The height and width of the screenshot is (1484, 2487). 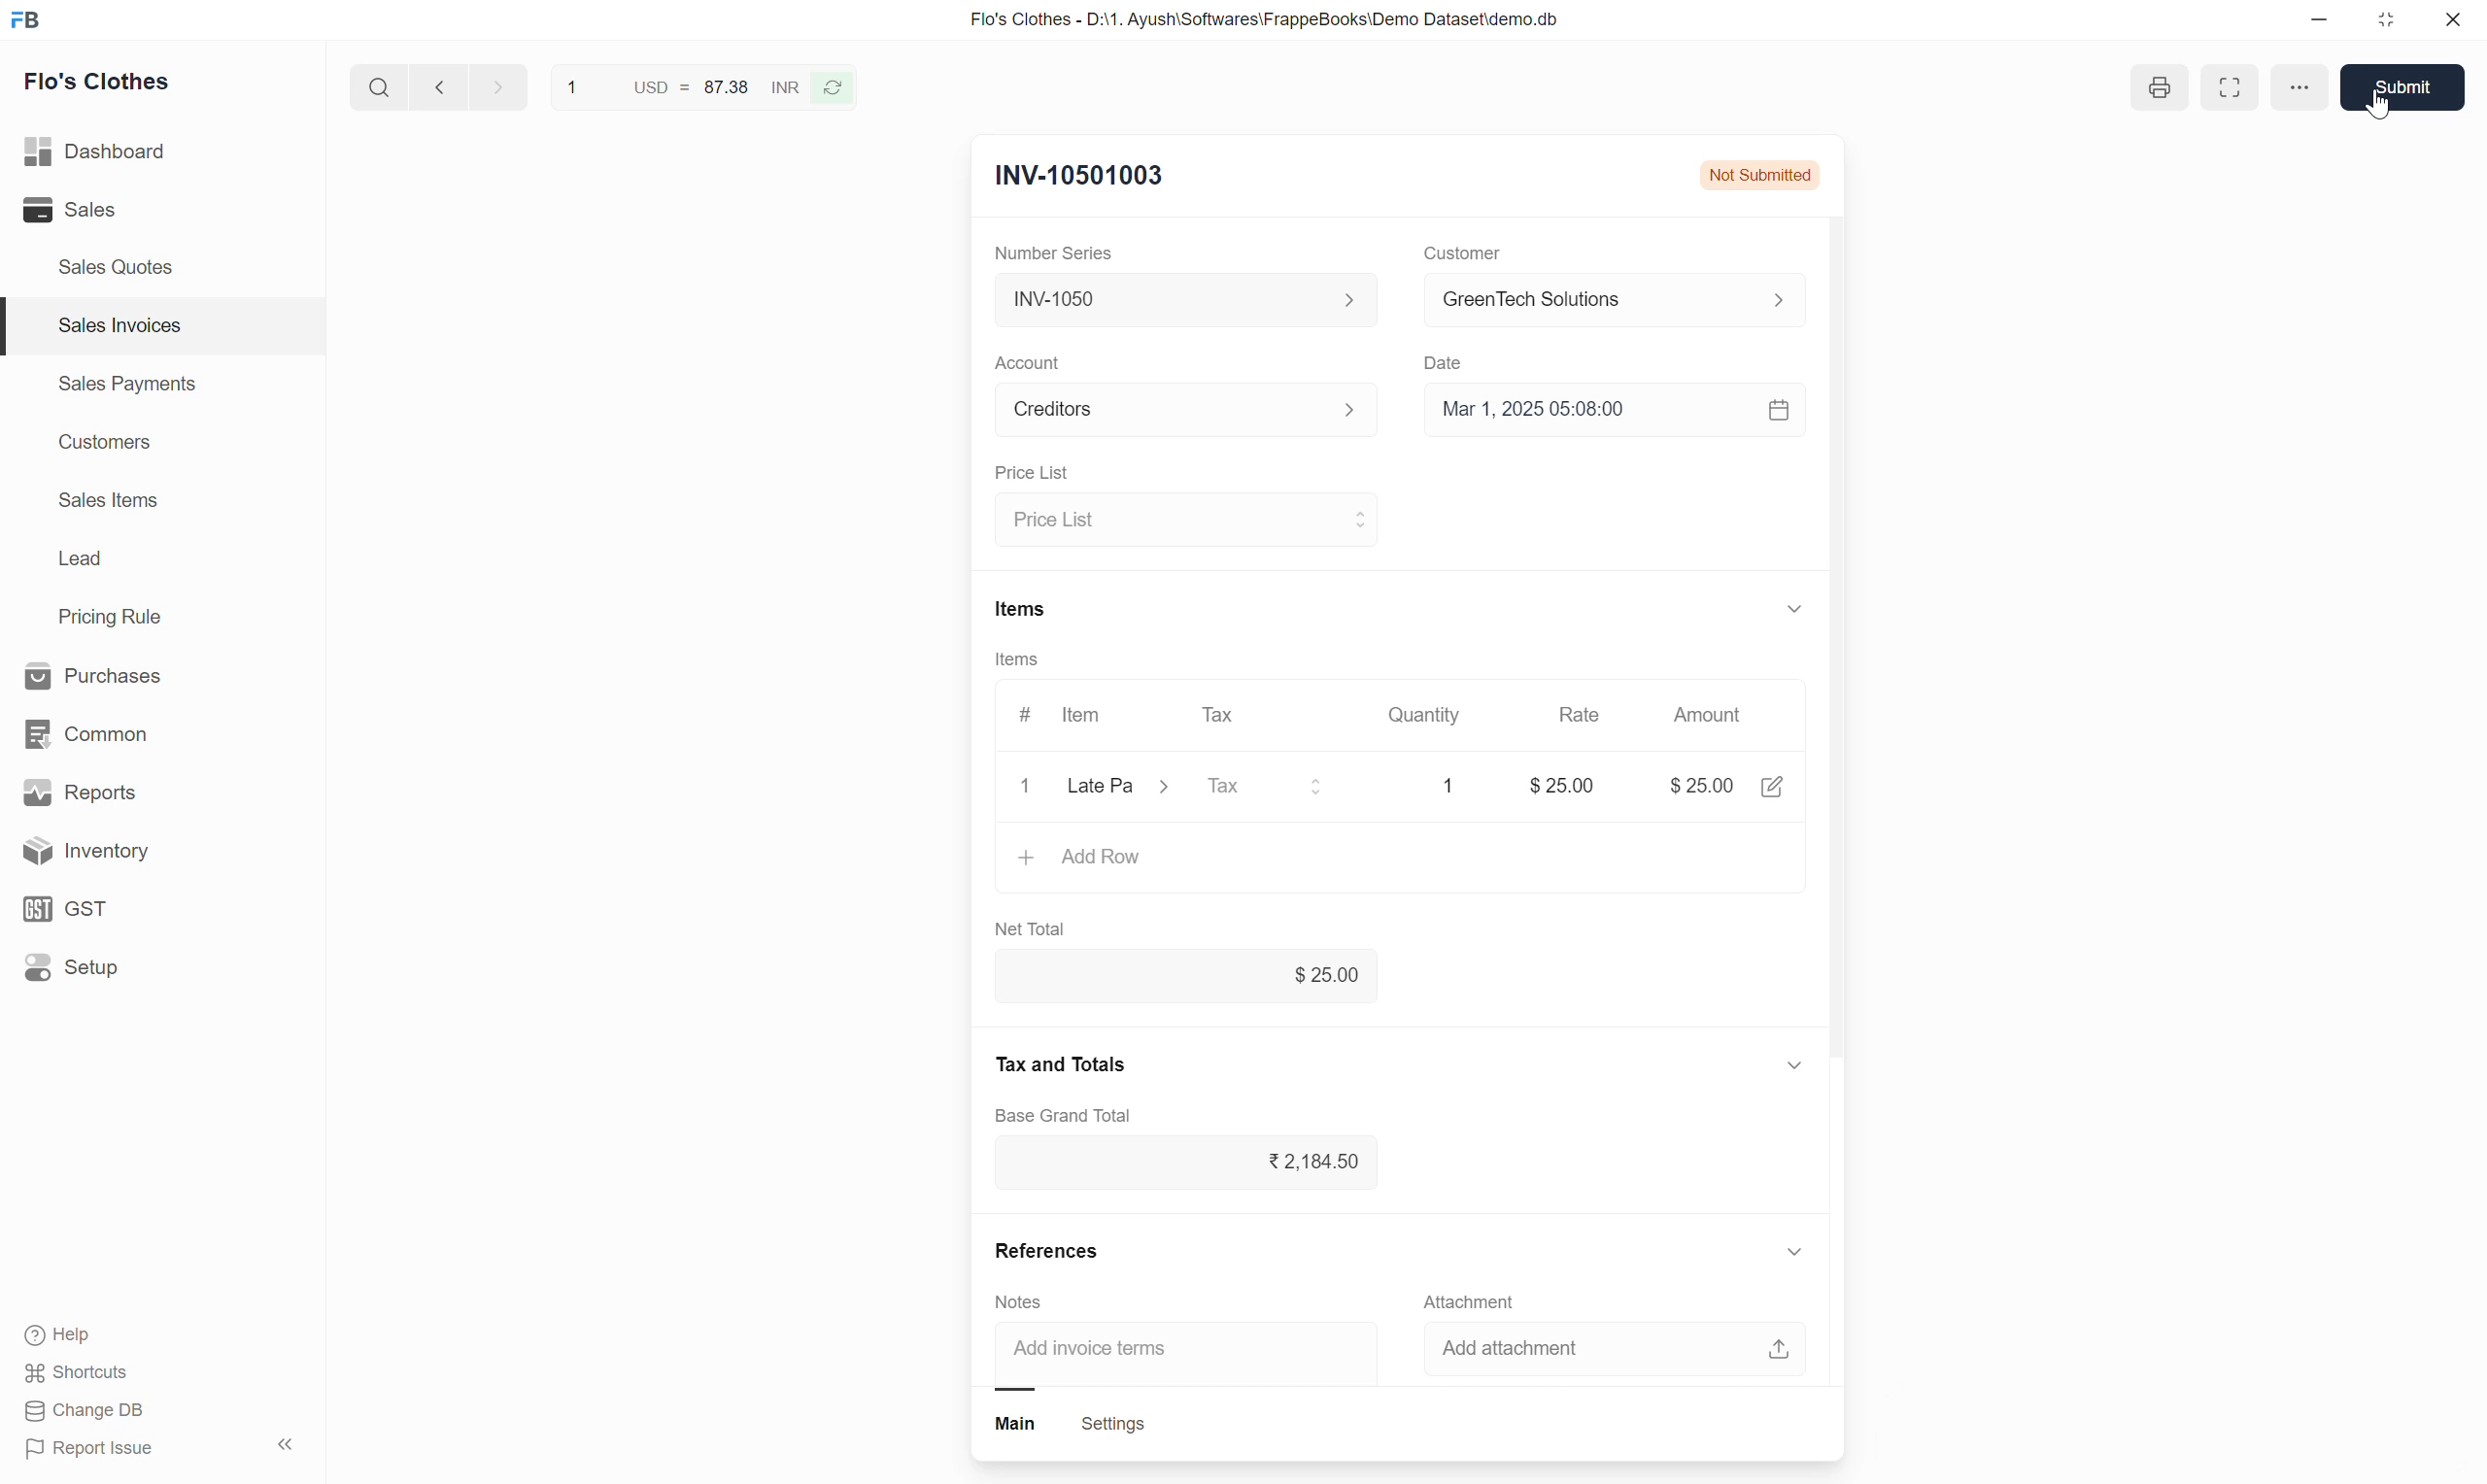 What do you see at coordinates (1269, 785) in the screenshot?
I see `select tax` at bounding box center [1269, 785].